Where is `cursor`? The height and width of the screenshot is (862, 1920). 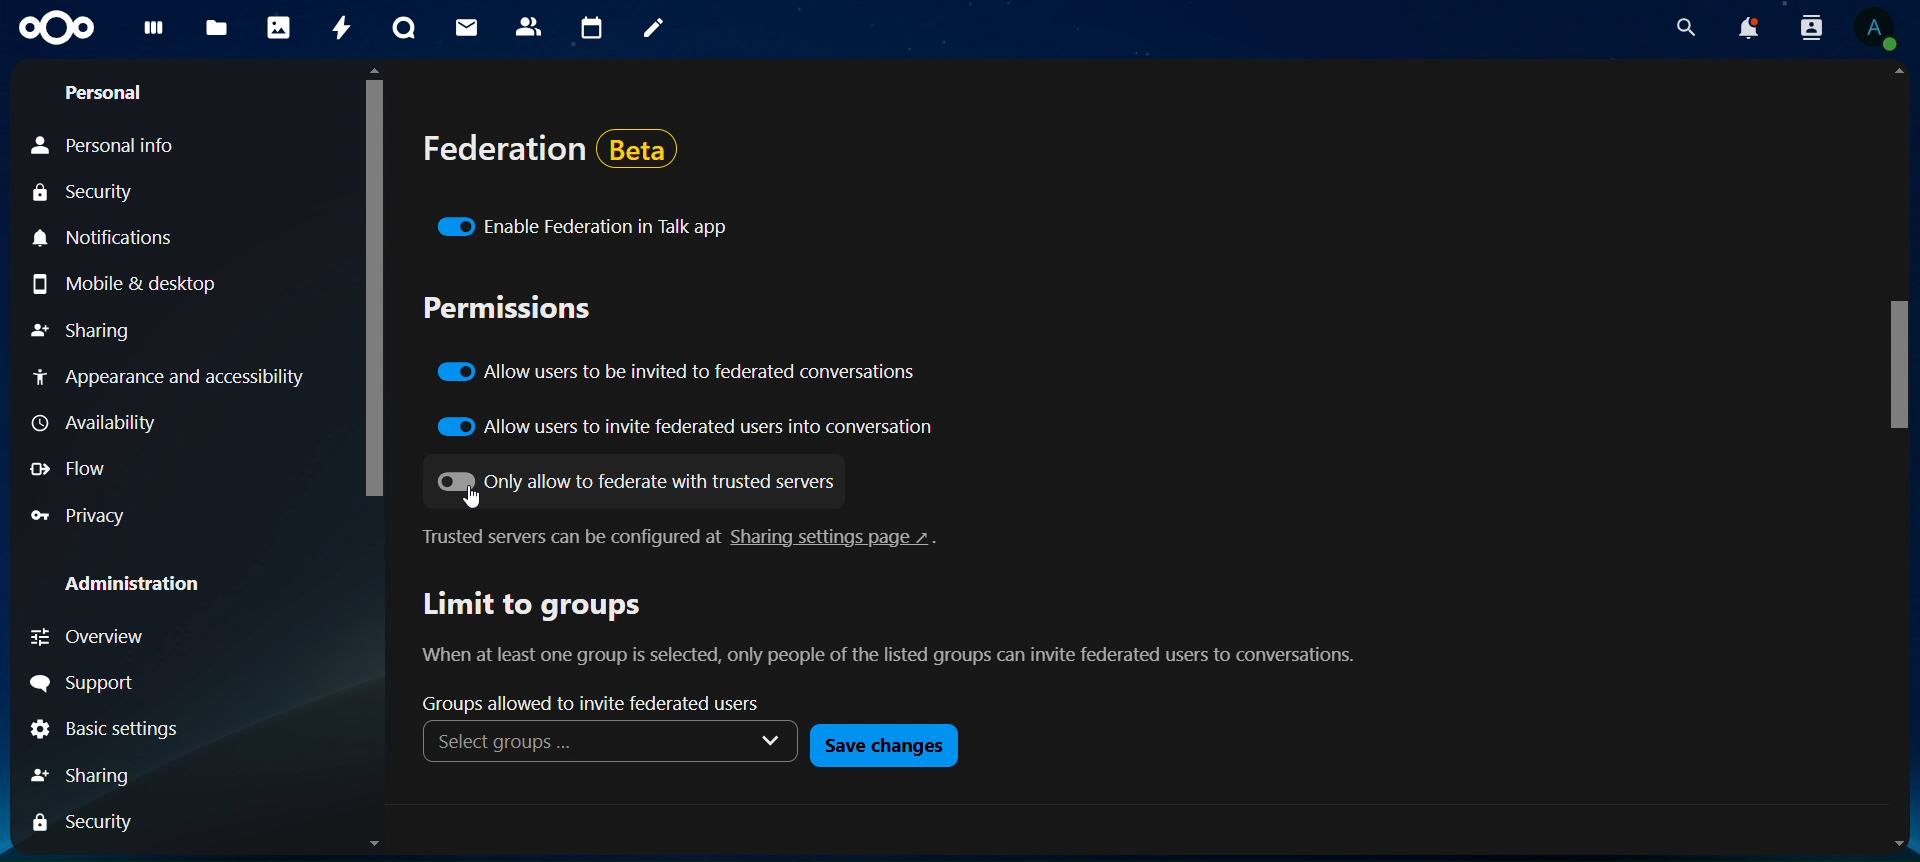 cursor is located at coordinates (471, 497).